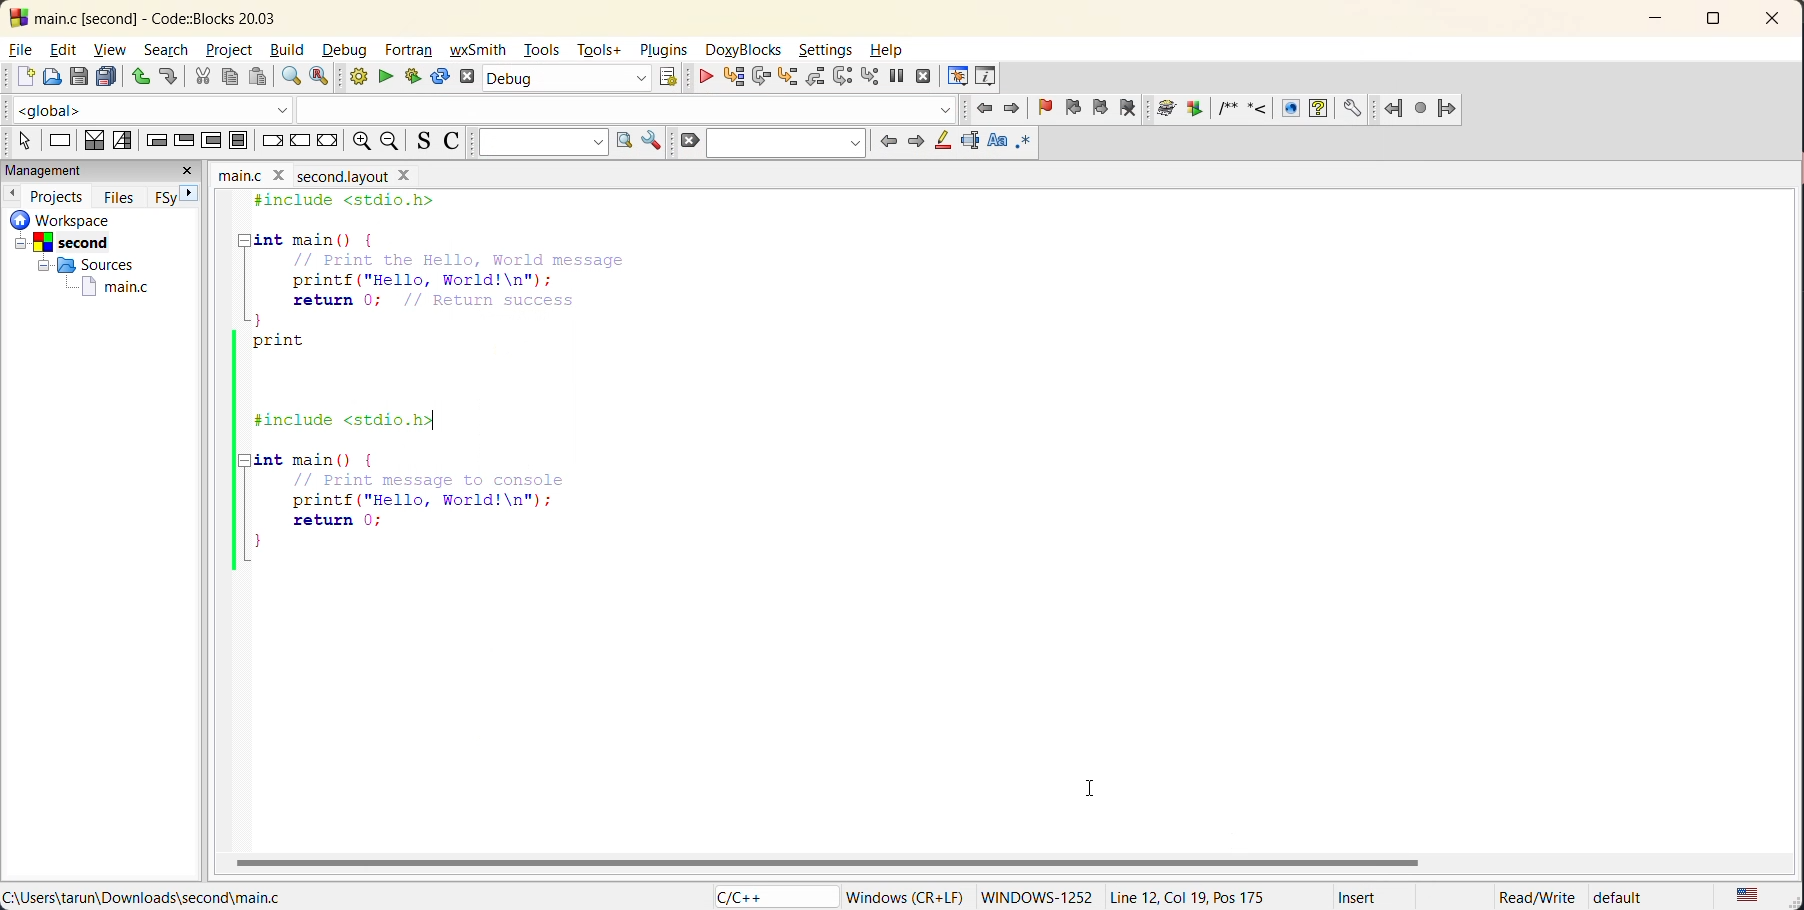 Image resolution: width=1804 pixels, height=910 pixels. I want to click on view, so click(112, 49).